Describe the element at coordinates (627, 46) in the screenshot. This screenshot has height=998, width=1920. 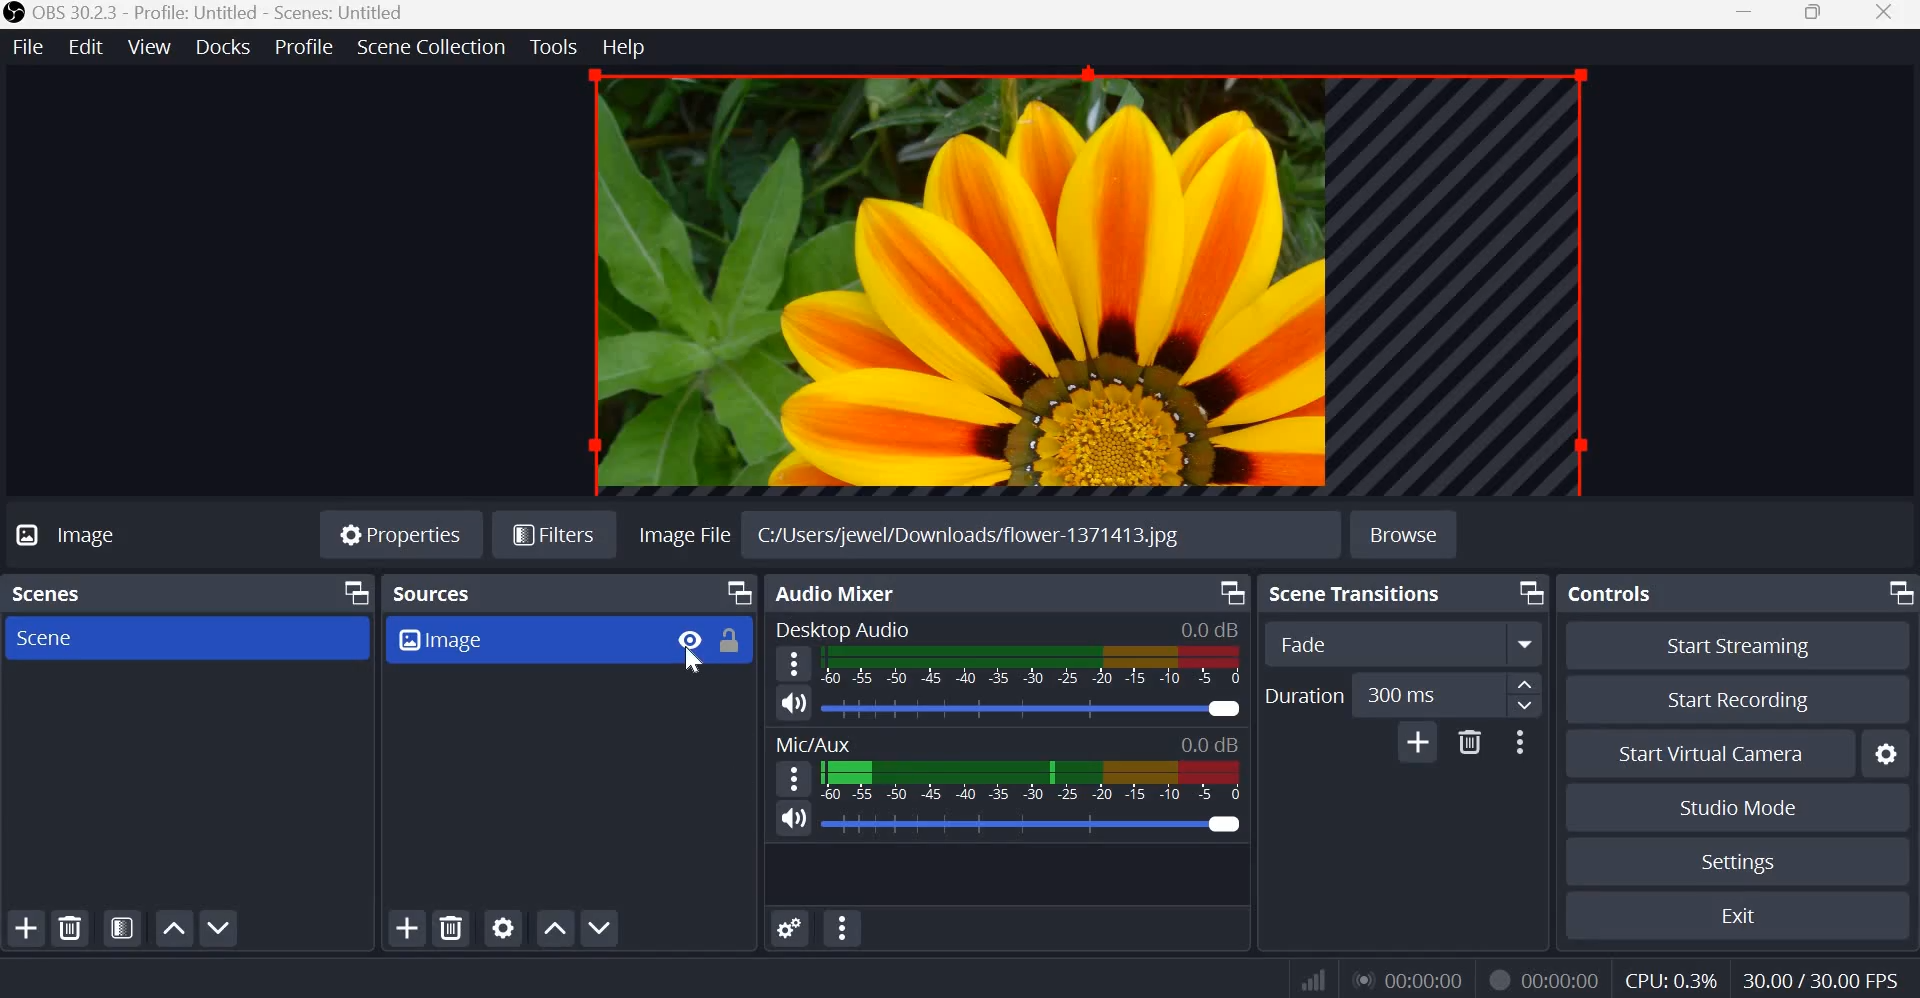
I see `Help` at that location.